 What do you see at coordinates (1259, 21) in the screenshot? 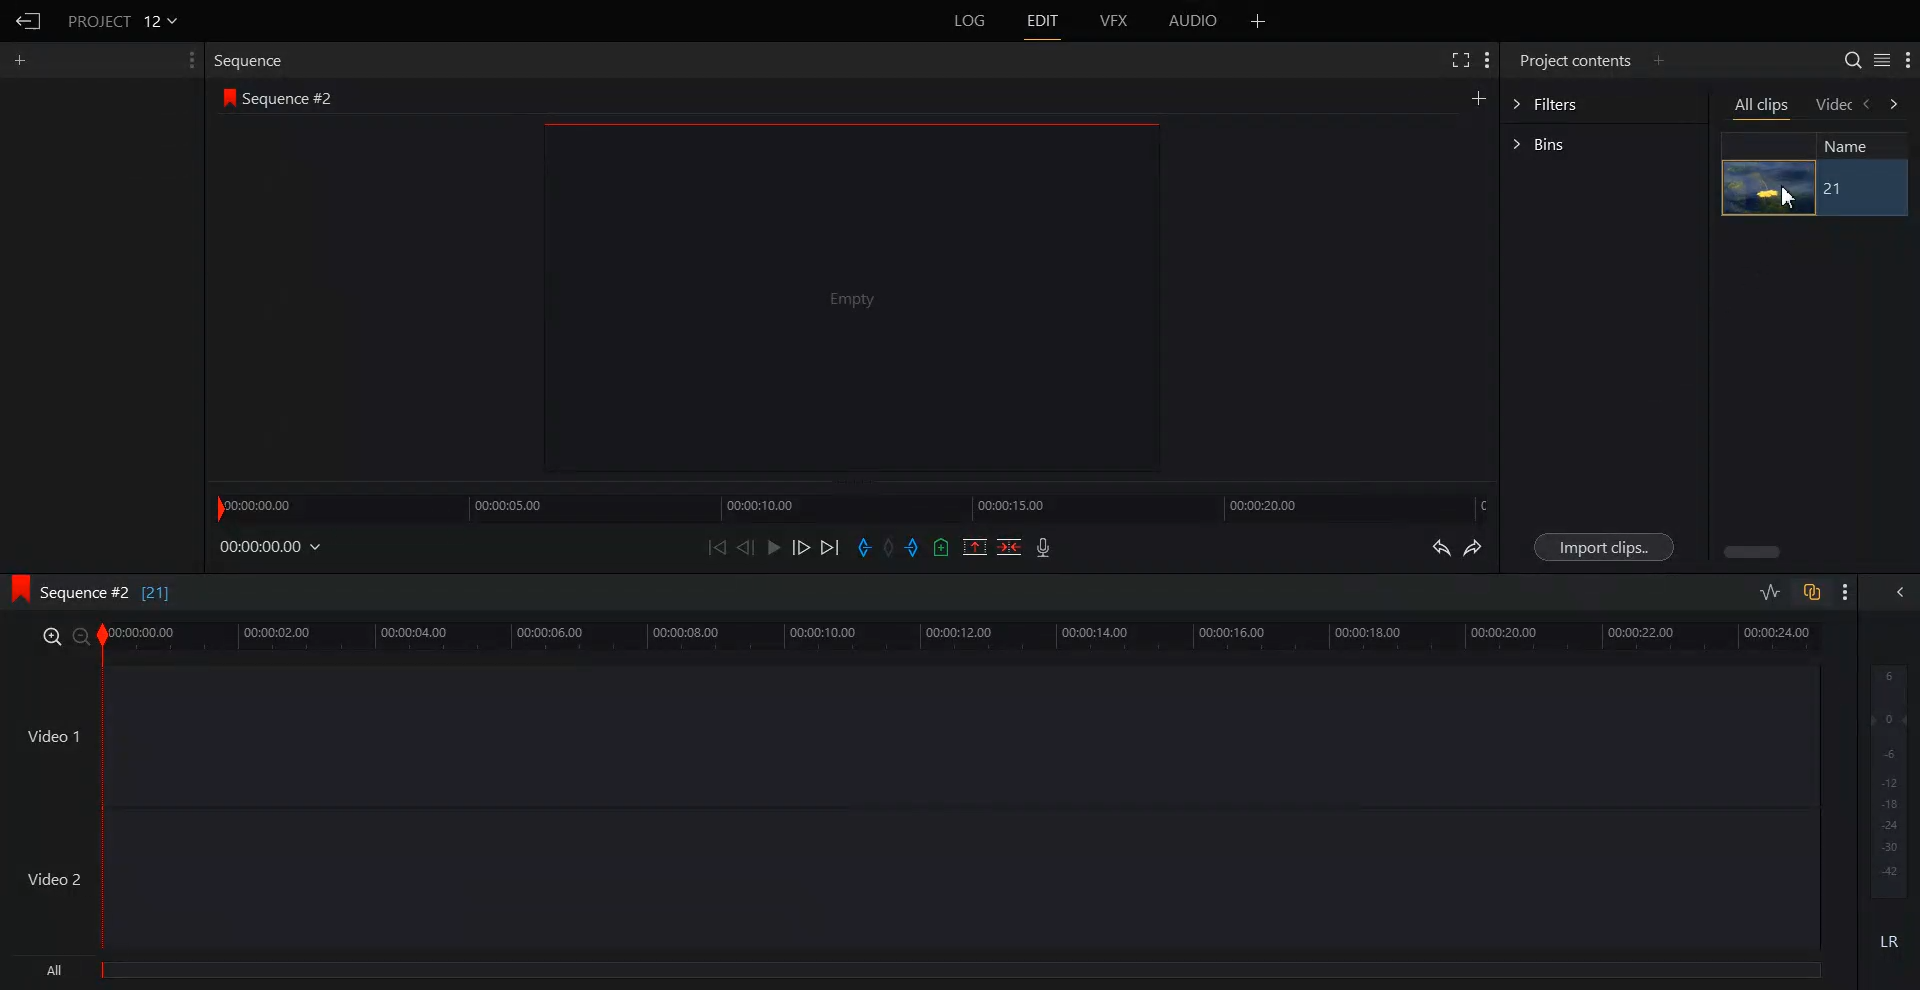
I see `Add File` at bounding box center [1259, 21].